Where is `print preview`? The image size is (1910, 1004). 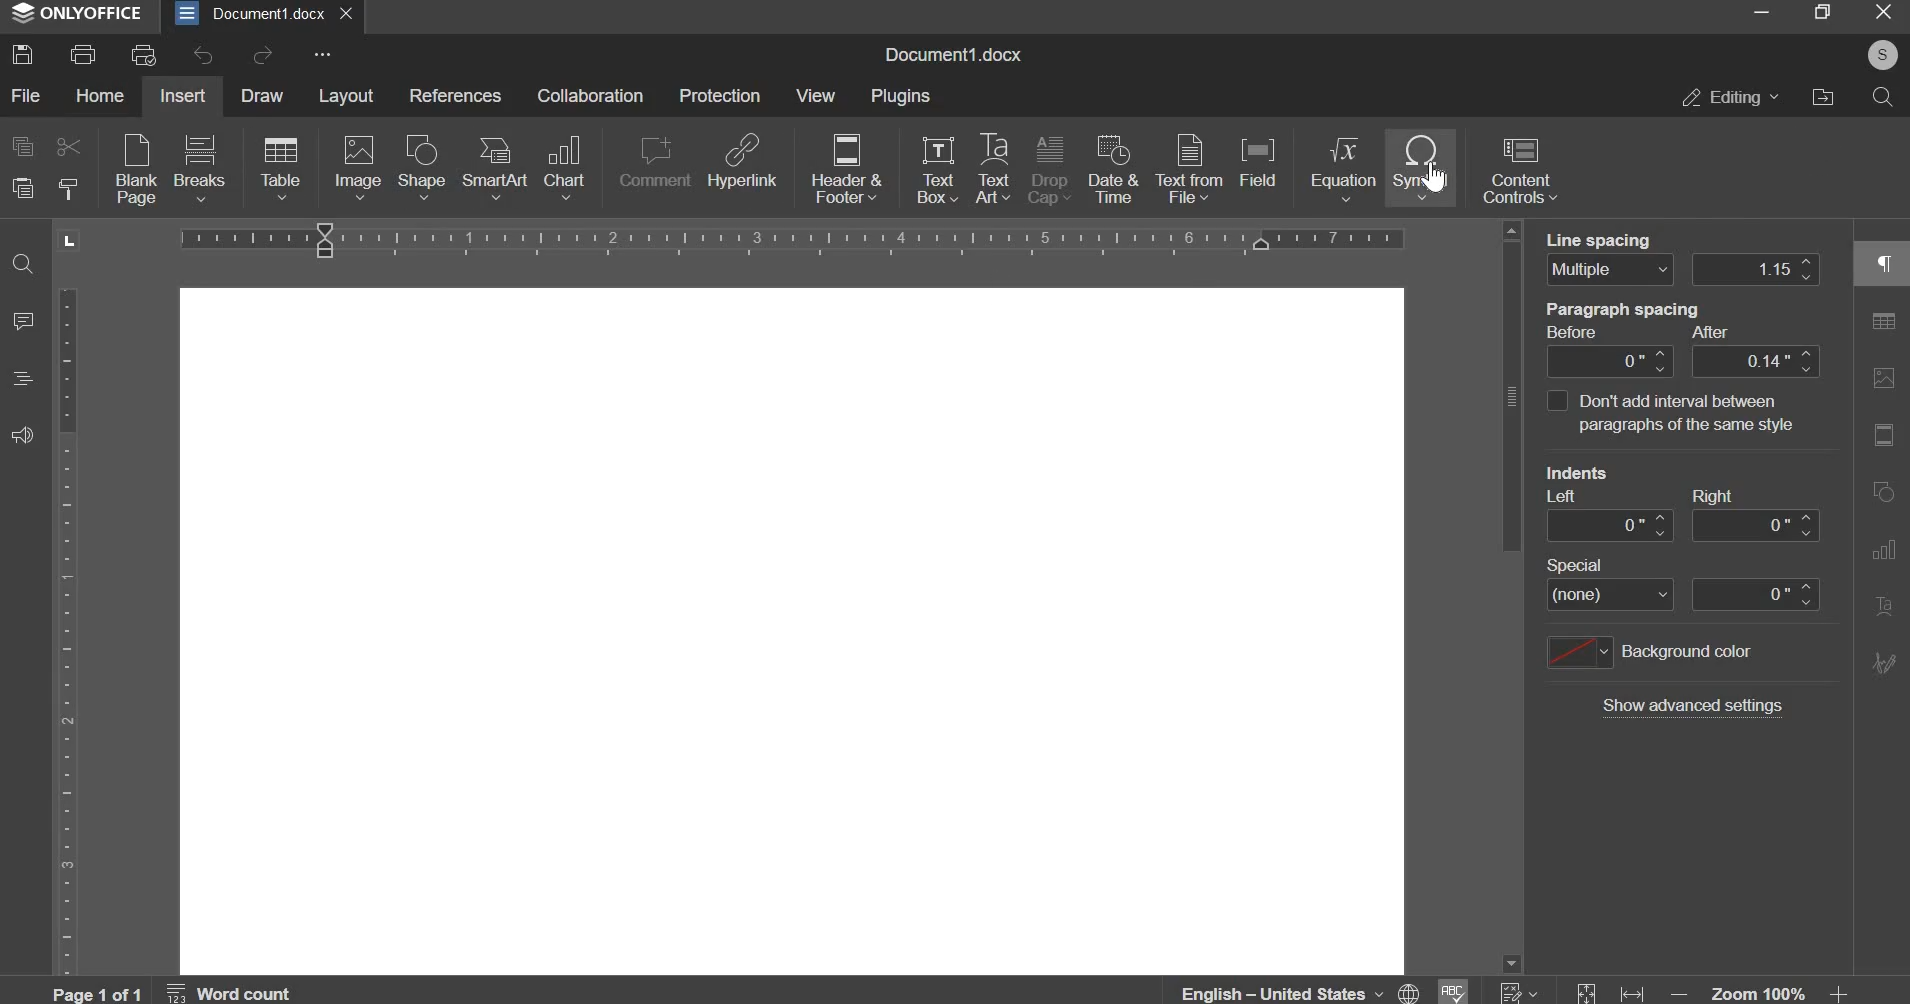
print preview is located at coordinates (146, 54).